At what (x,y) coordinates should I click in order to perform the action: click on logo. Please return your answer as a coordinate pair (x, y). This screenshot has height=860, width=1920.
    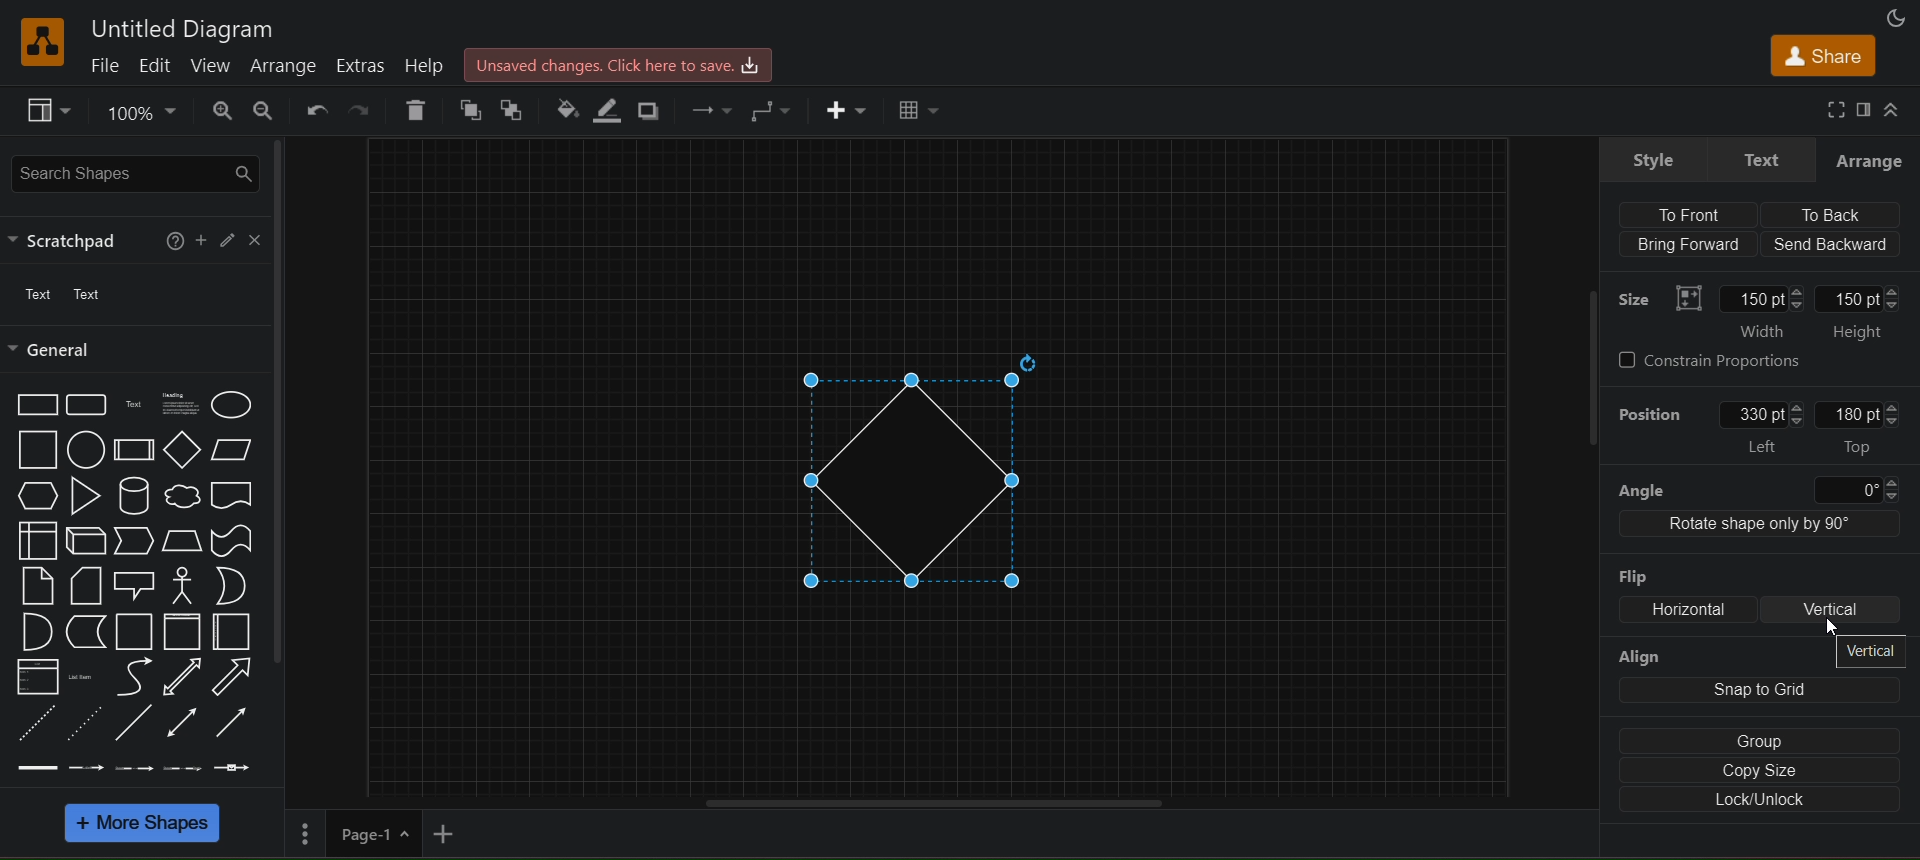
    Looking at the image, I should click on (42, 41).